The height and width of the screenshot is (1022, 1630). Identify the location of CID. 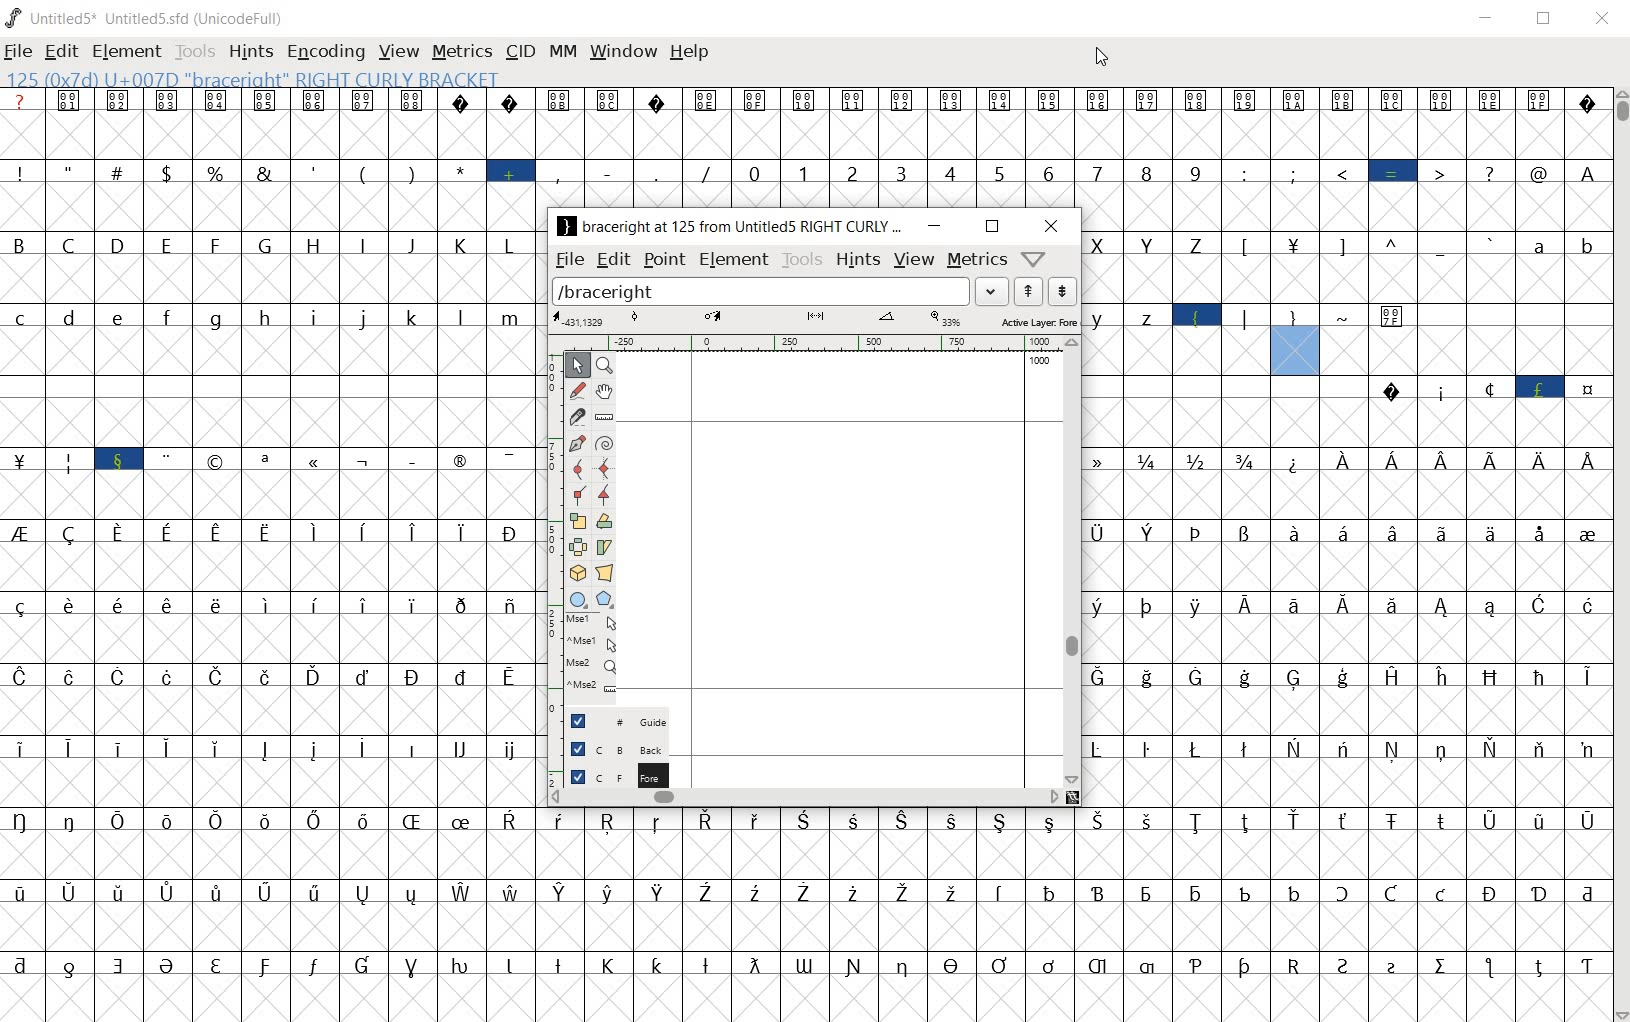
(520, 52).